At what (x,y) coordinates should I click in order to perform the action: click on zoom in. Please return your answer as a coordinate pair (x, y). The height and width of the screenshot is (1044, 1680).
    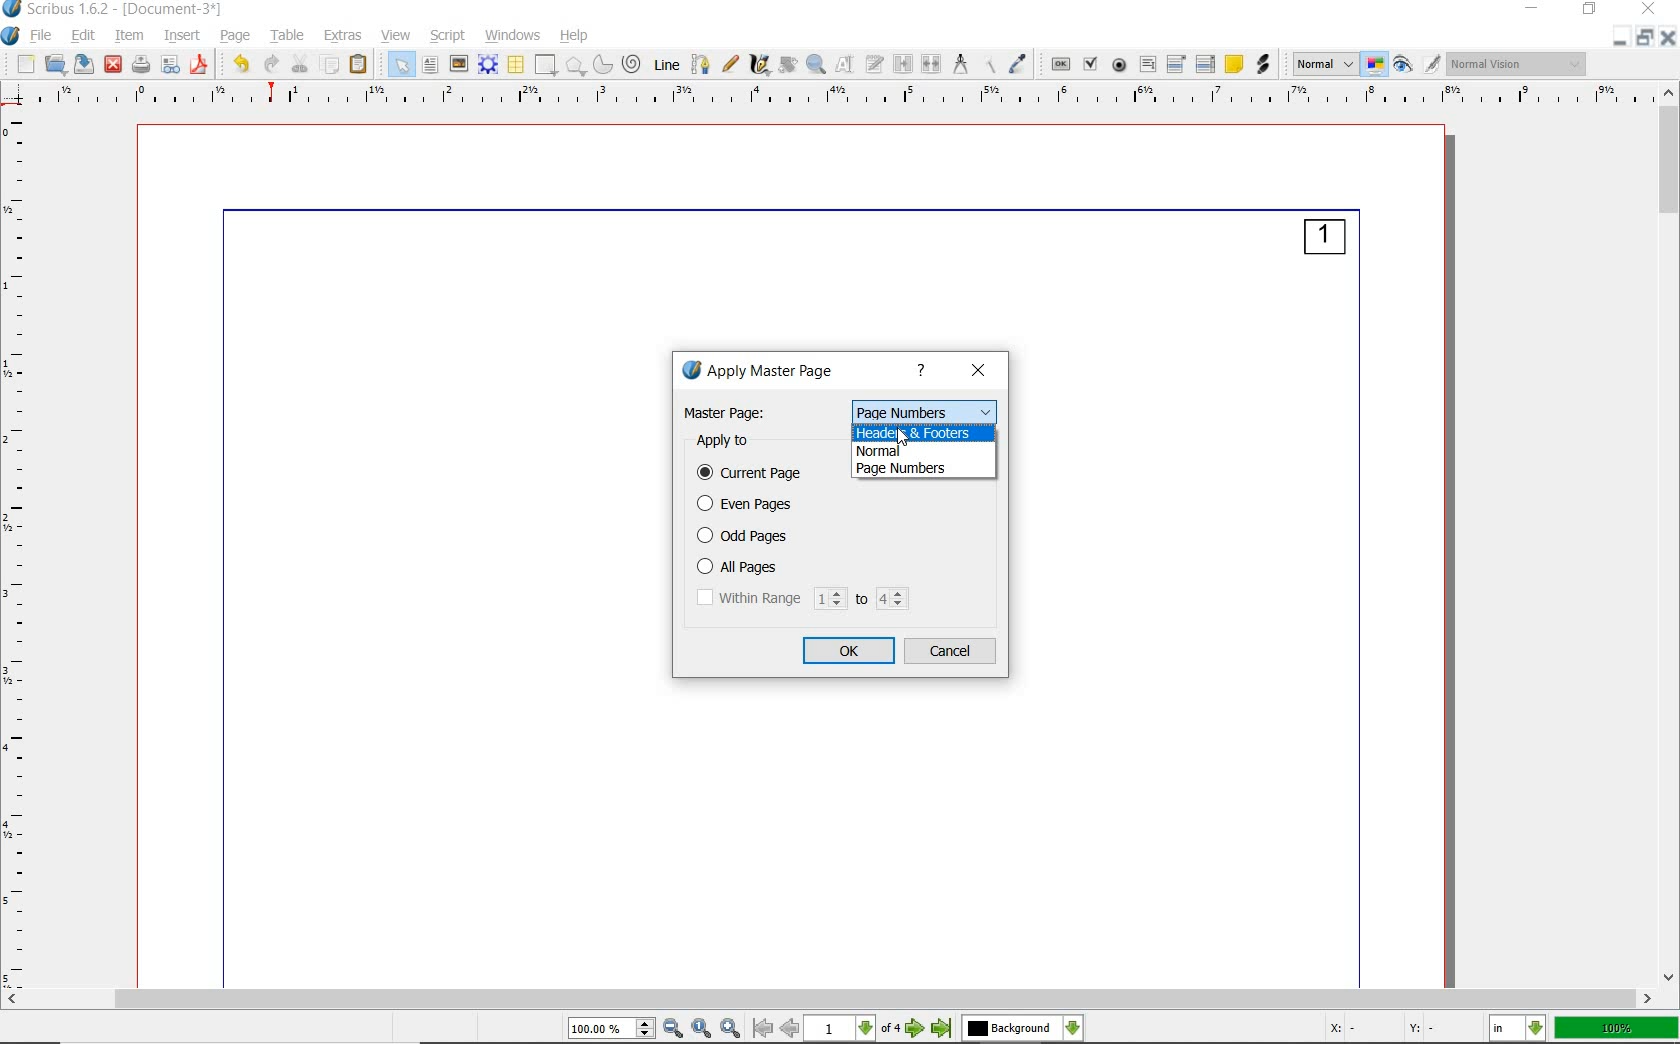
    Looking at the image, I should click on (733, 1028).